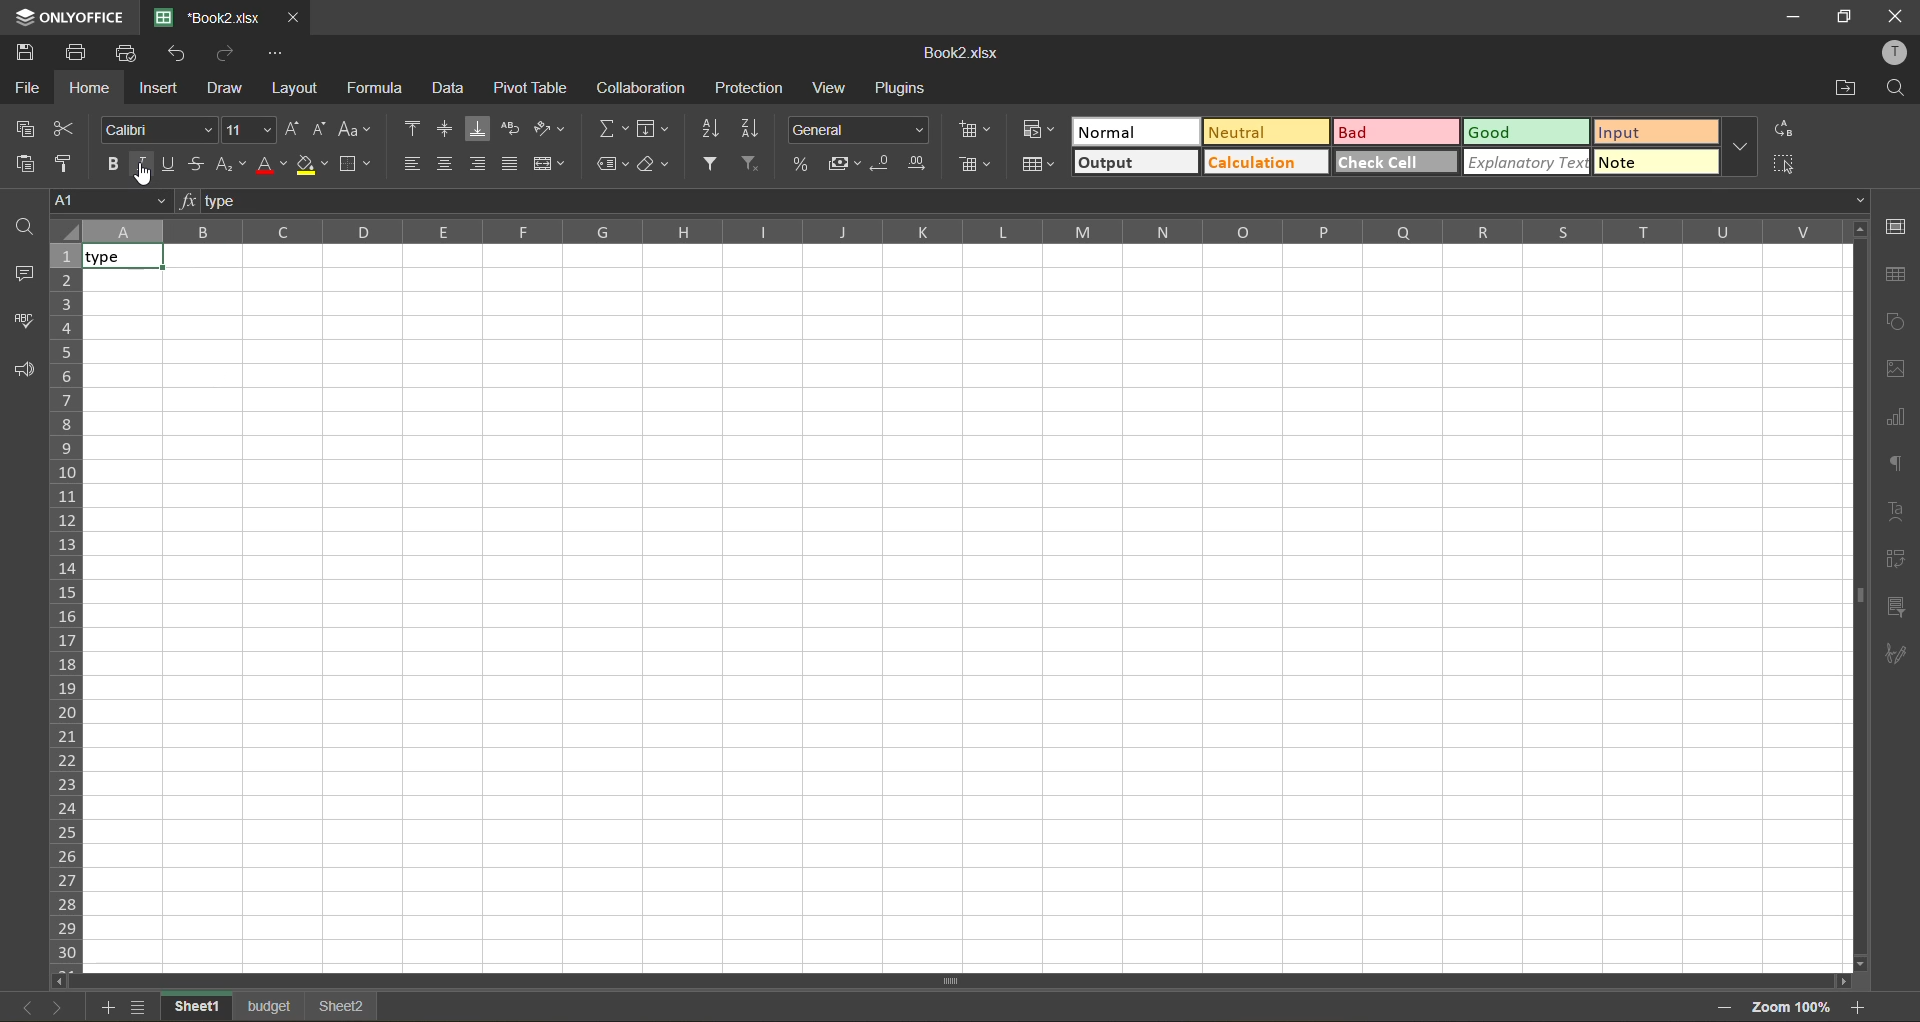 This screenshot has height=1022, width=1920. Describe the element at coordinates (1656, 131) in the screenshot. I see `input` at that location.